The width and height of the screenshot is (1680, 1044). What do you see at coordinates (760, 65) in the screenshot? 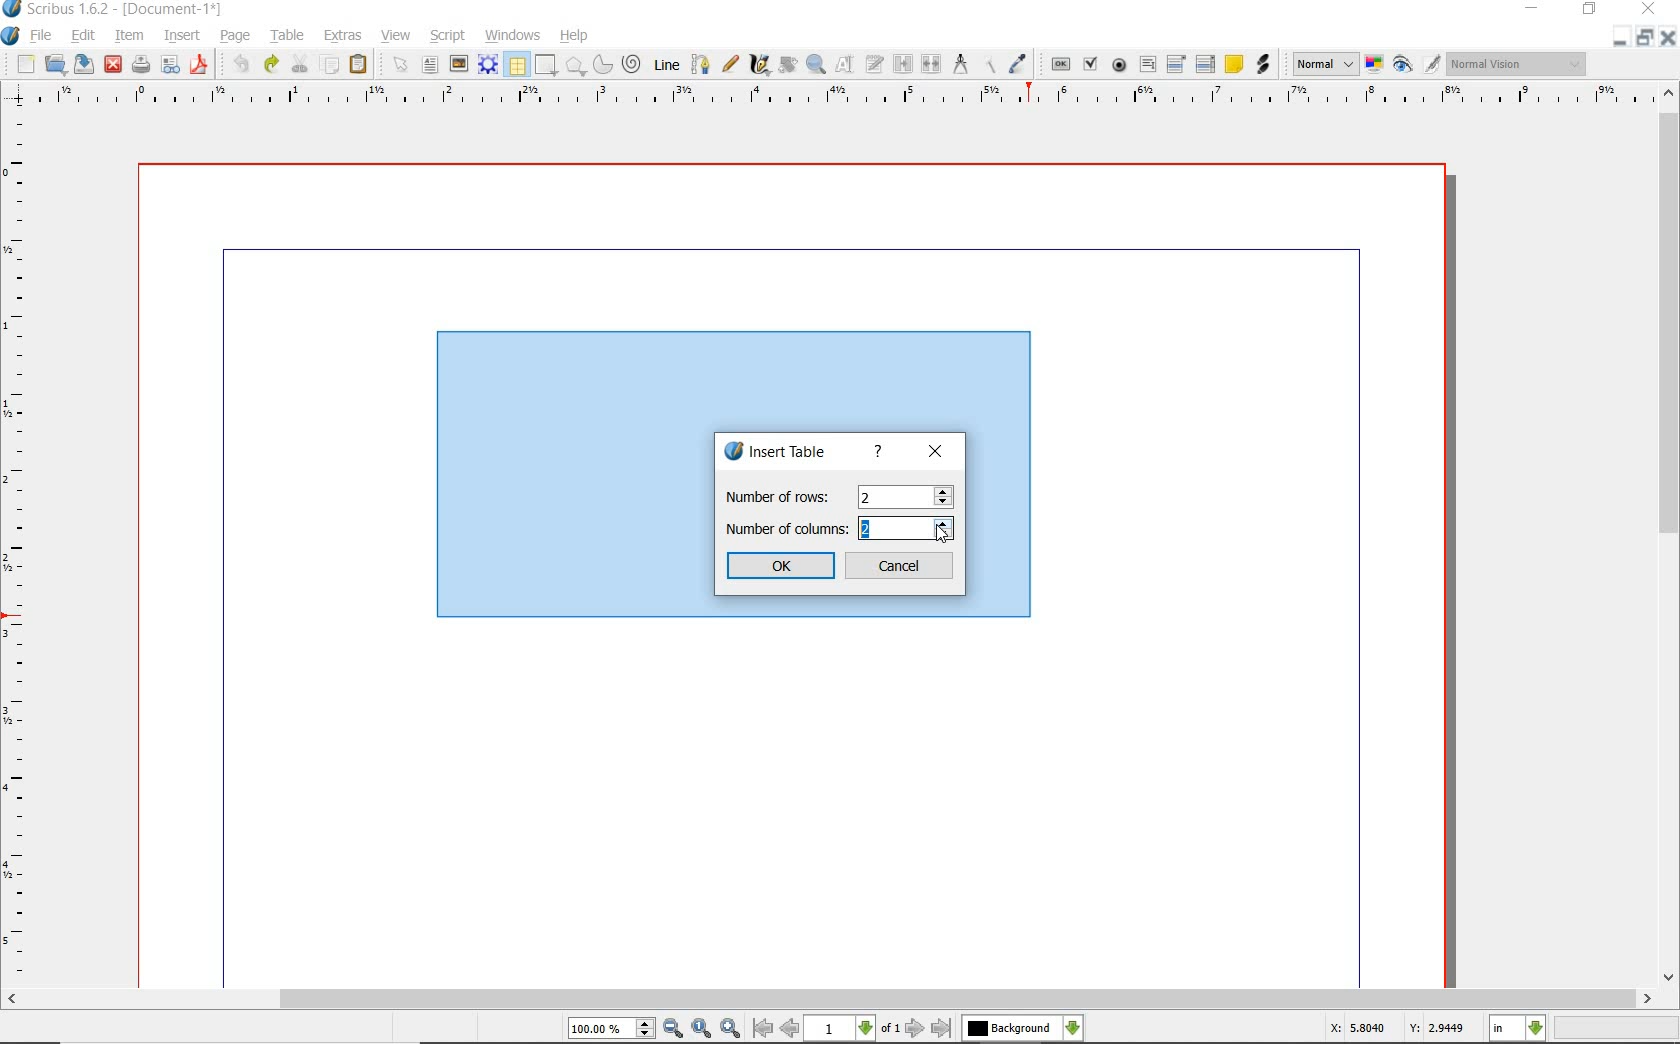
I see `calligraphic line` at bounding box center [760, 65].